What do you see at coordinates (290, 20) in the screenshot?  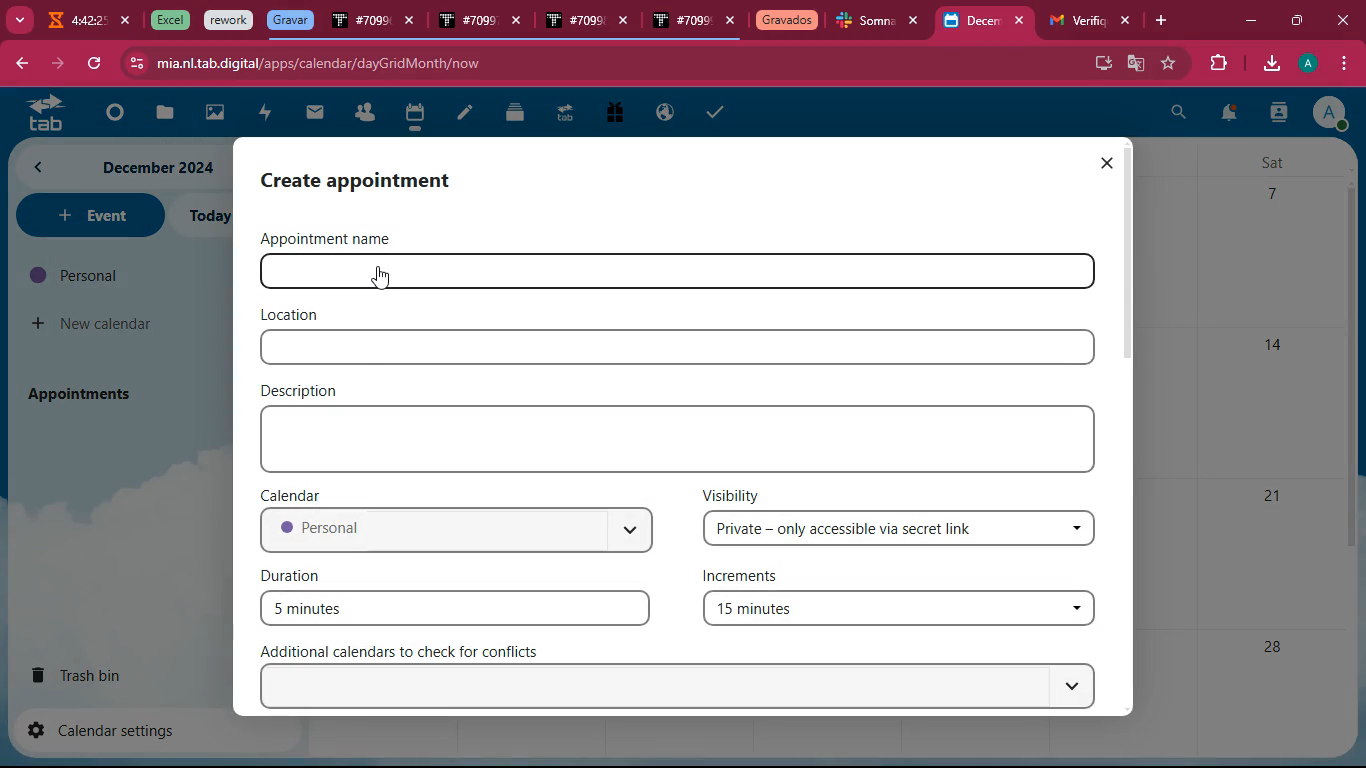 I see `tab` at bounding box center [290, 20].